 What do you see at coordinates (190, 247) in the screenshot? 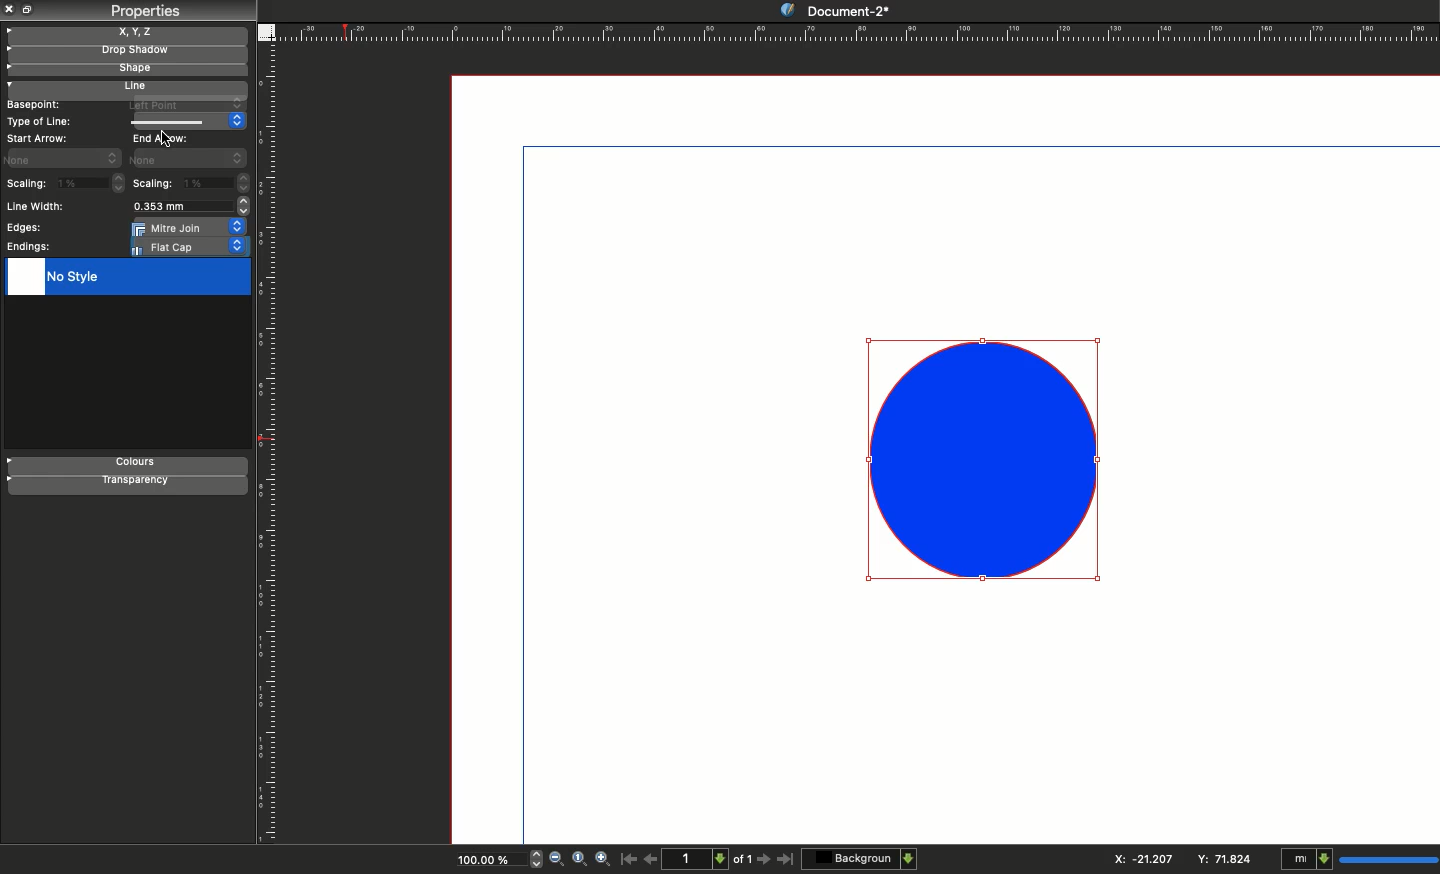
I see `Flat cap` at bounding box center [190, 247].